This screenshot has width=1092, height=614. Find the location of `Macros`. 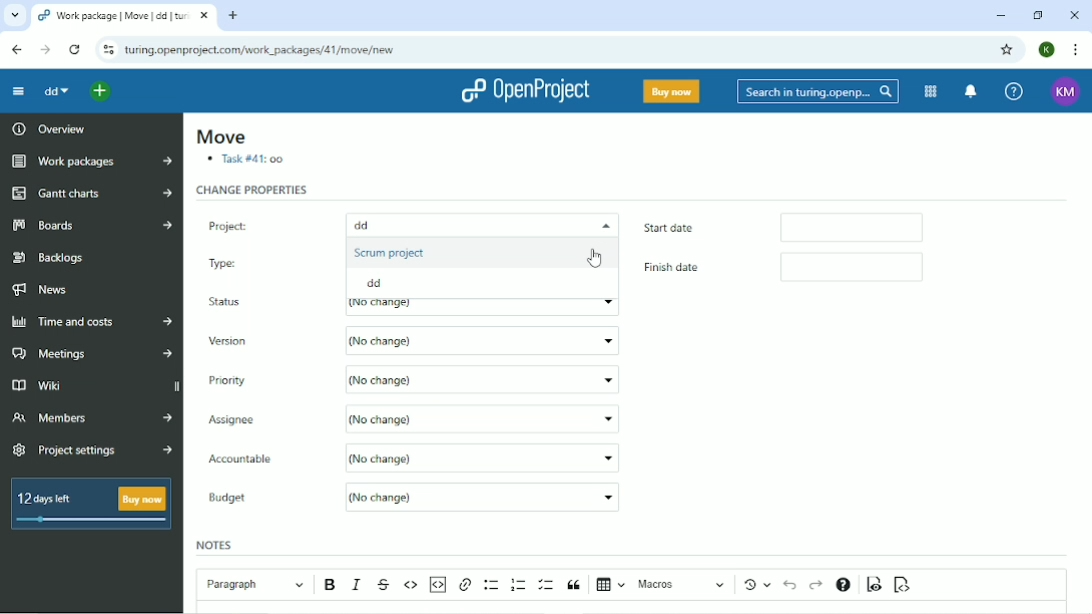

Macros is located at coordinates (683, 584).